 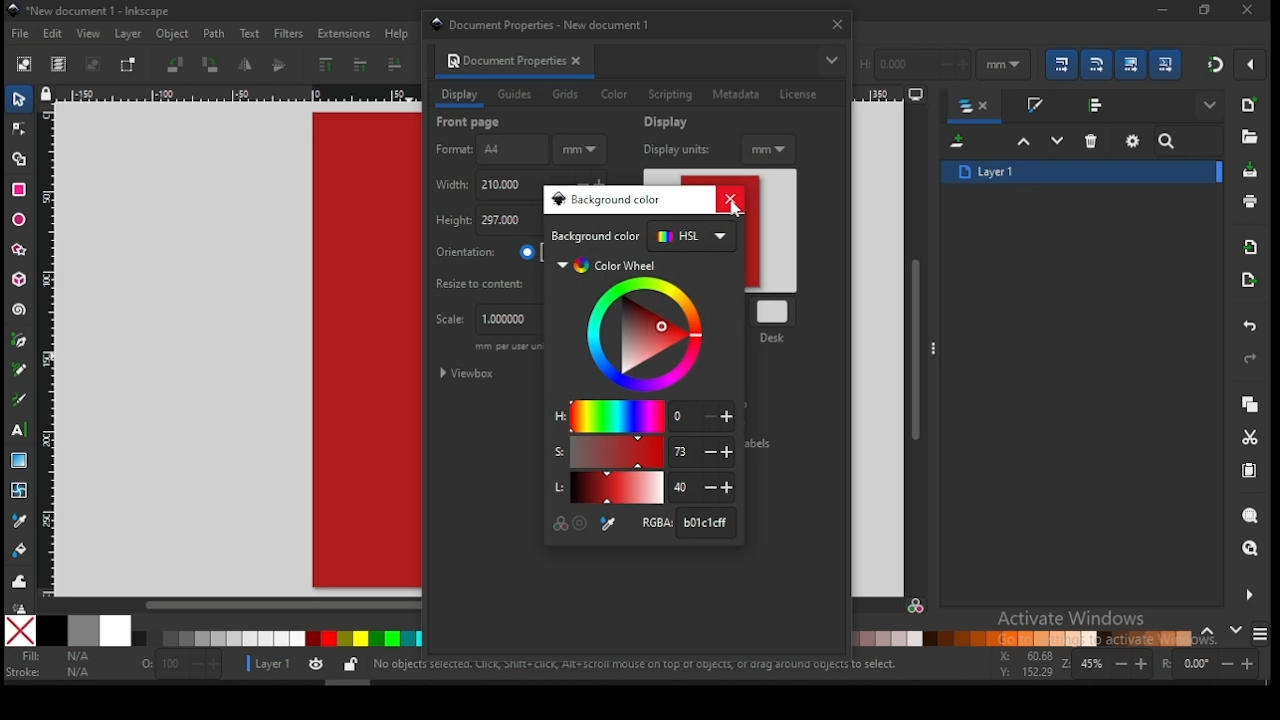 I want to click on next, so click(x=1236, y=630).